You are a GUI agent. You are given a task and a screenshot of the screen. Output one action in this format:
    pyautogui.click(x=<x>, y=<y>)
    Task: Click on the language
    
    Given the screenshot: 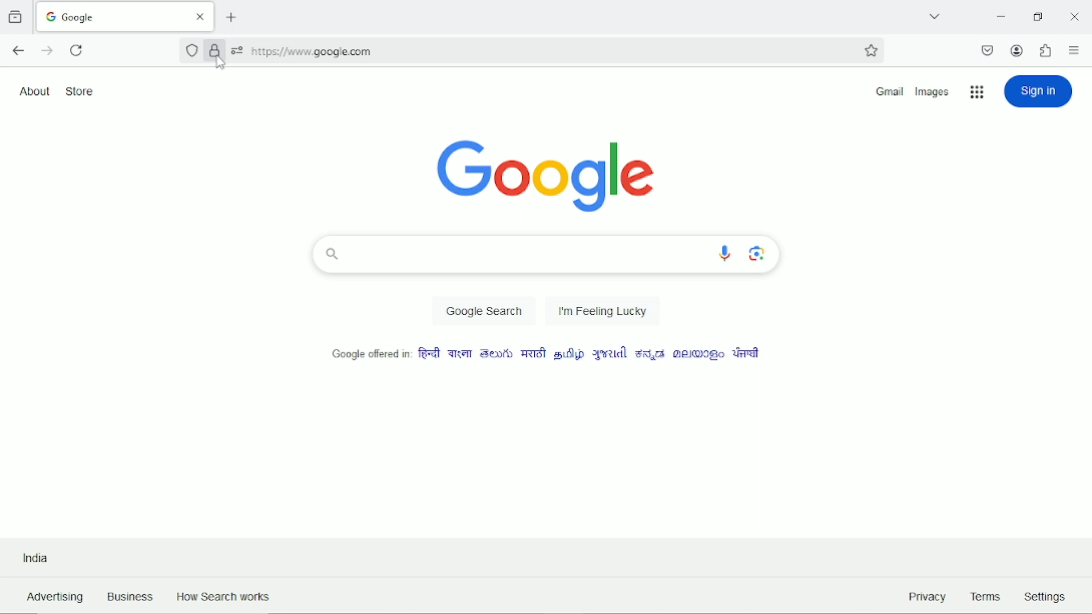 What is the action you would take?
    pyautogui.click(x=496, y=353)
    